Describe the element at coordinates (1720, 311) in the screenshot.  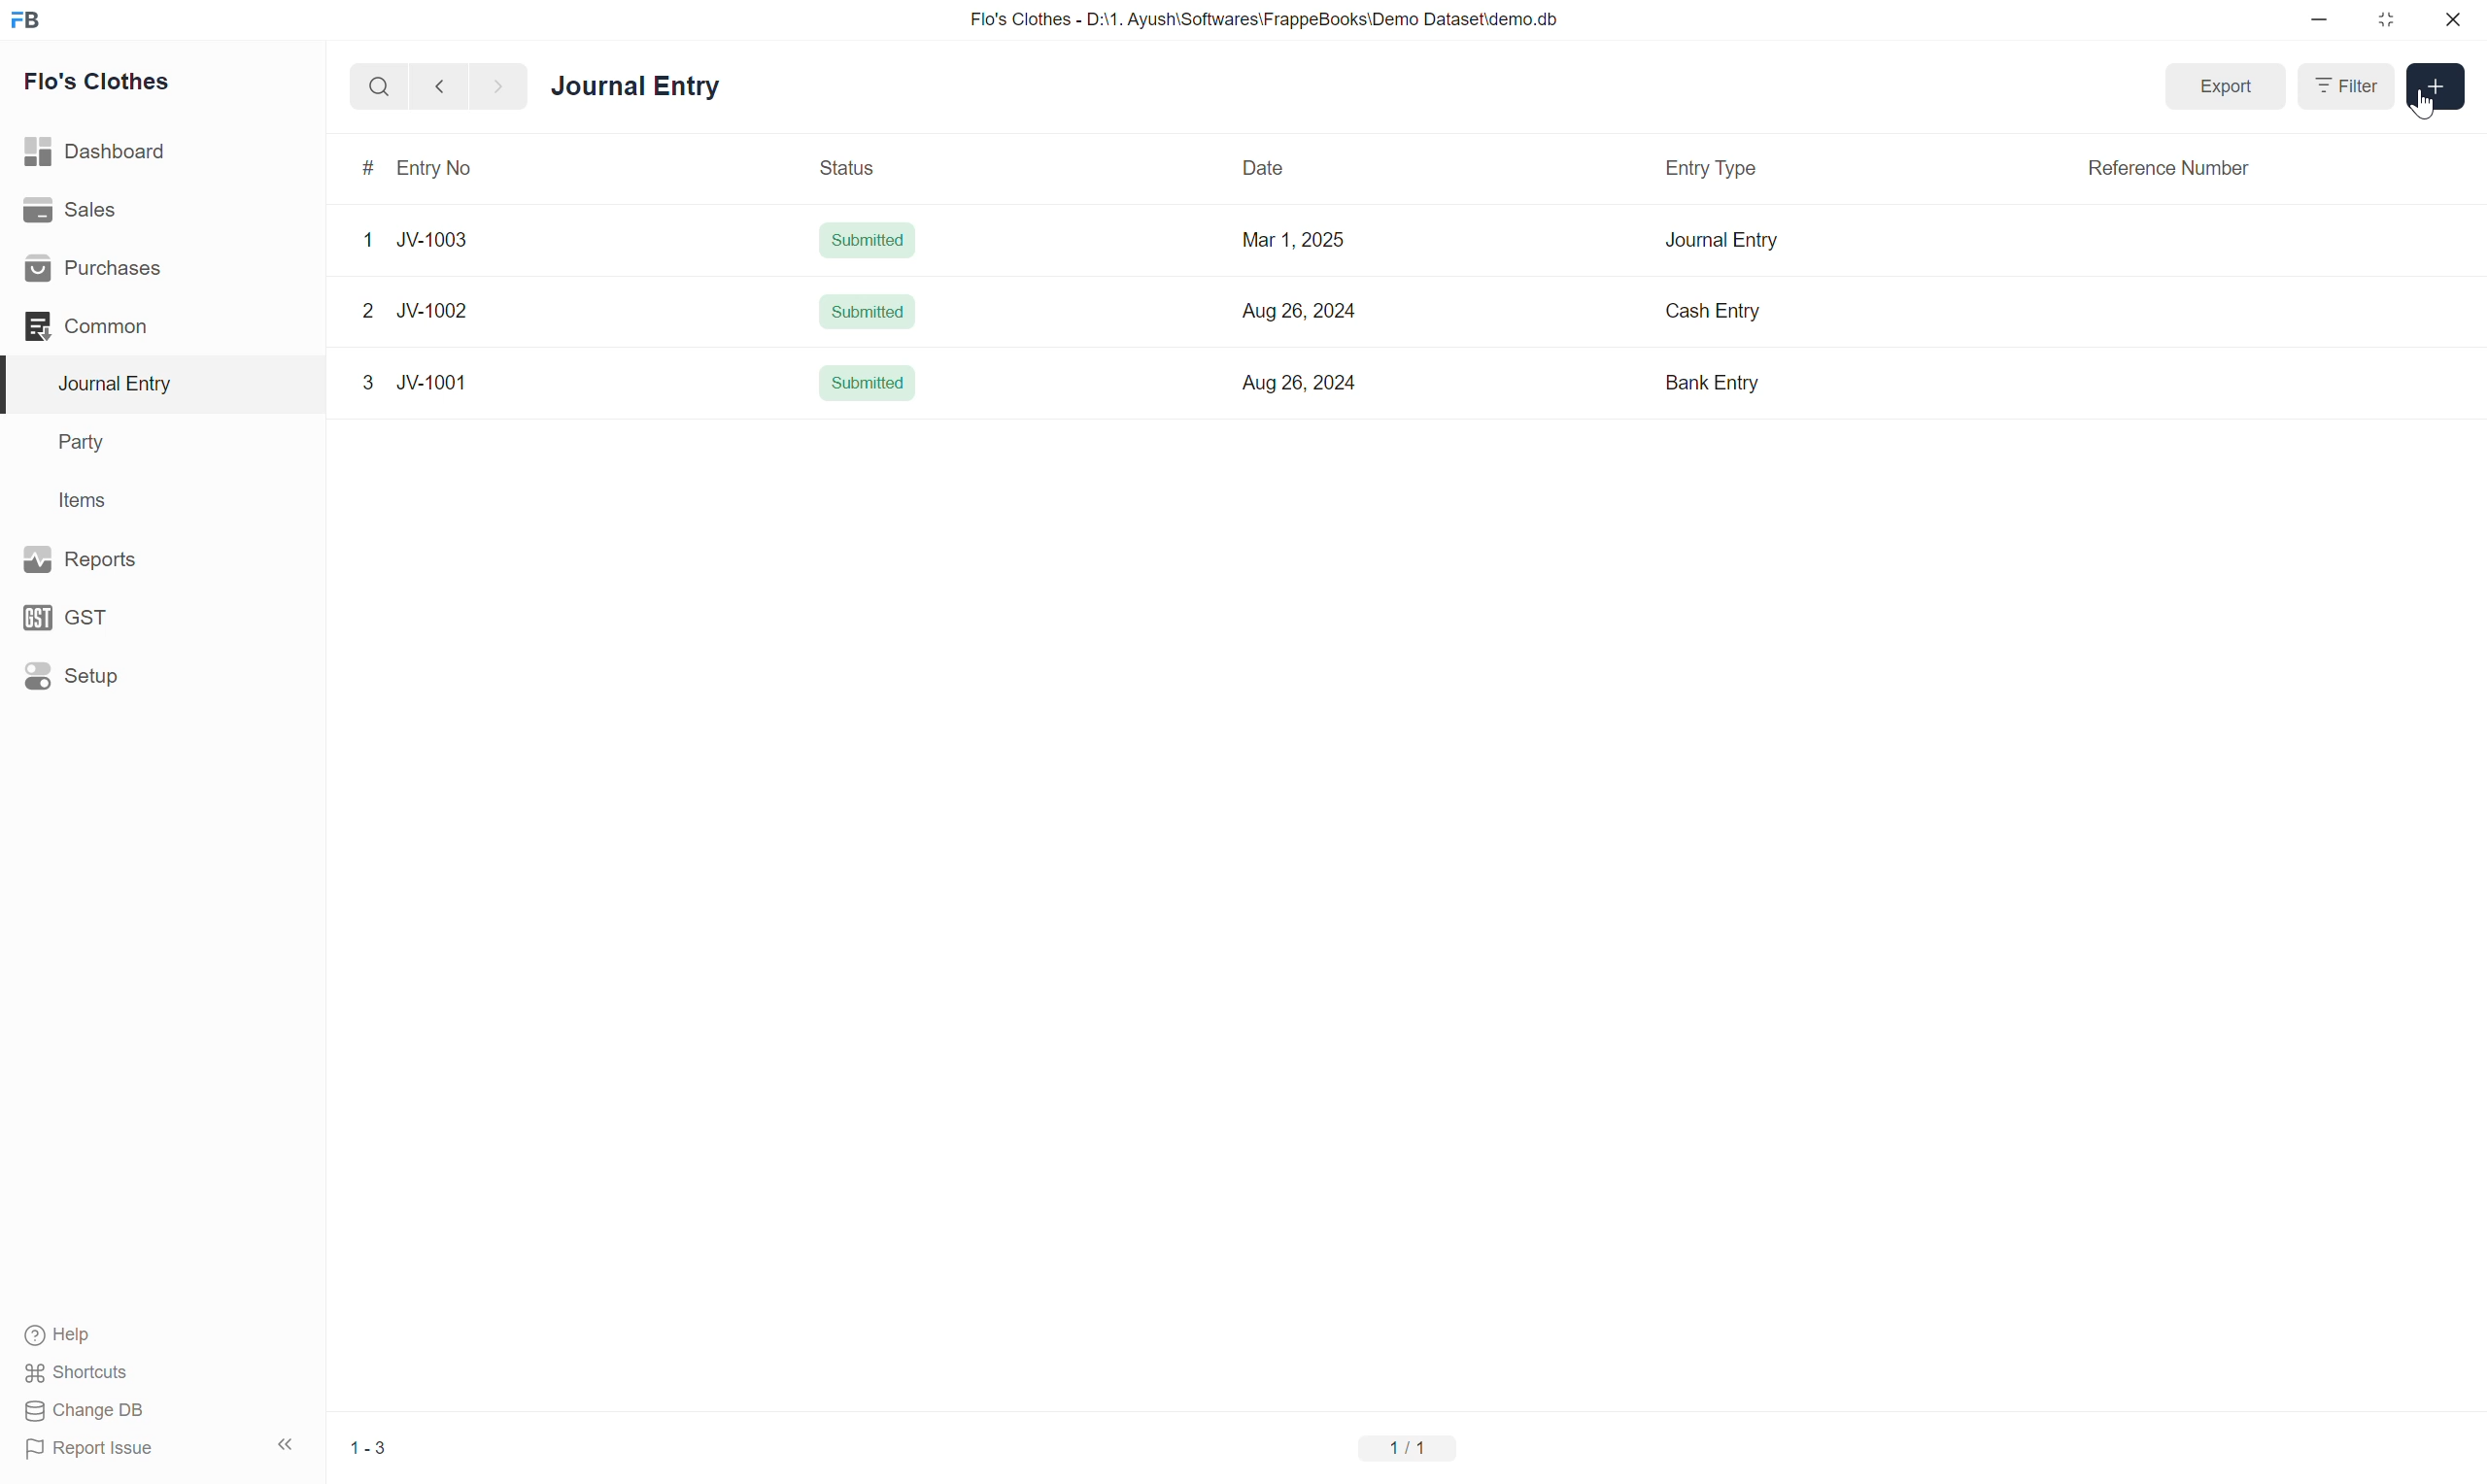
I see `Cash Entry` at that location.